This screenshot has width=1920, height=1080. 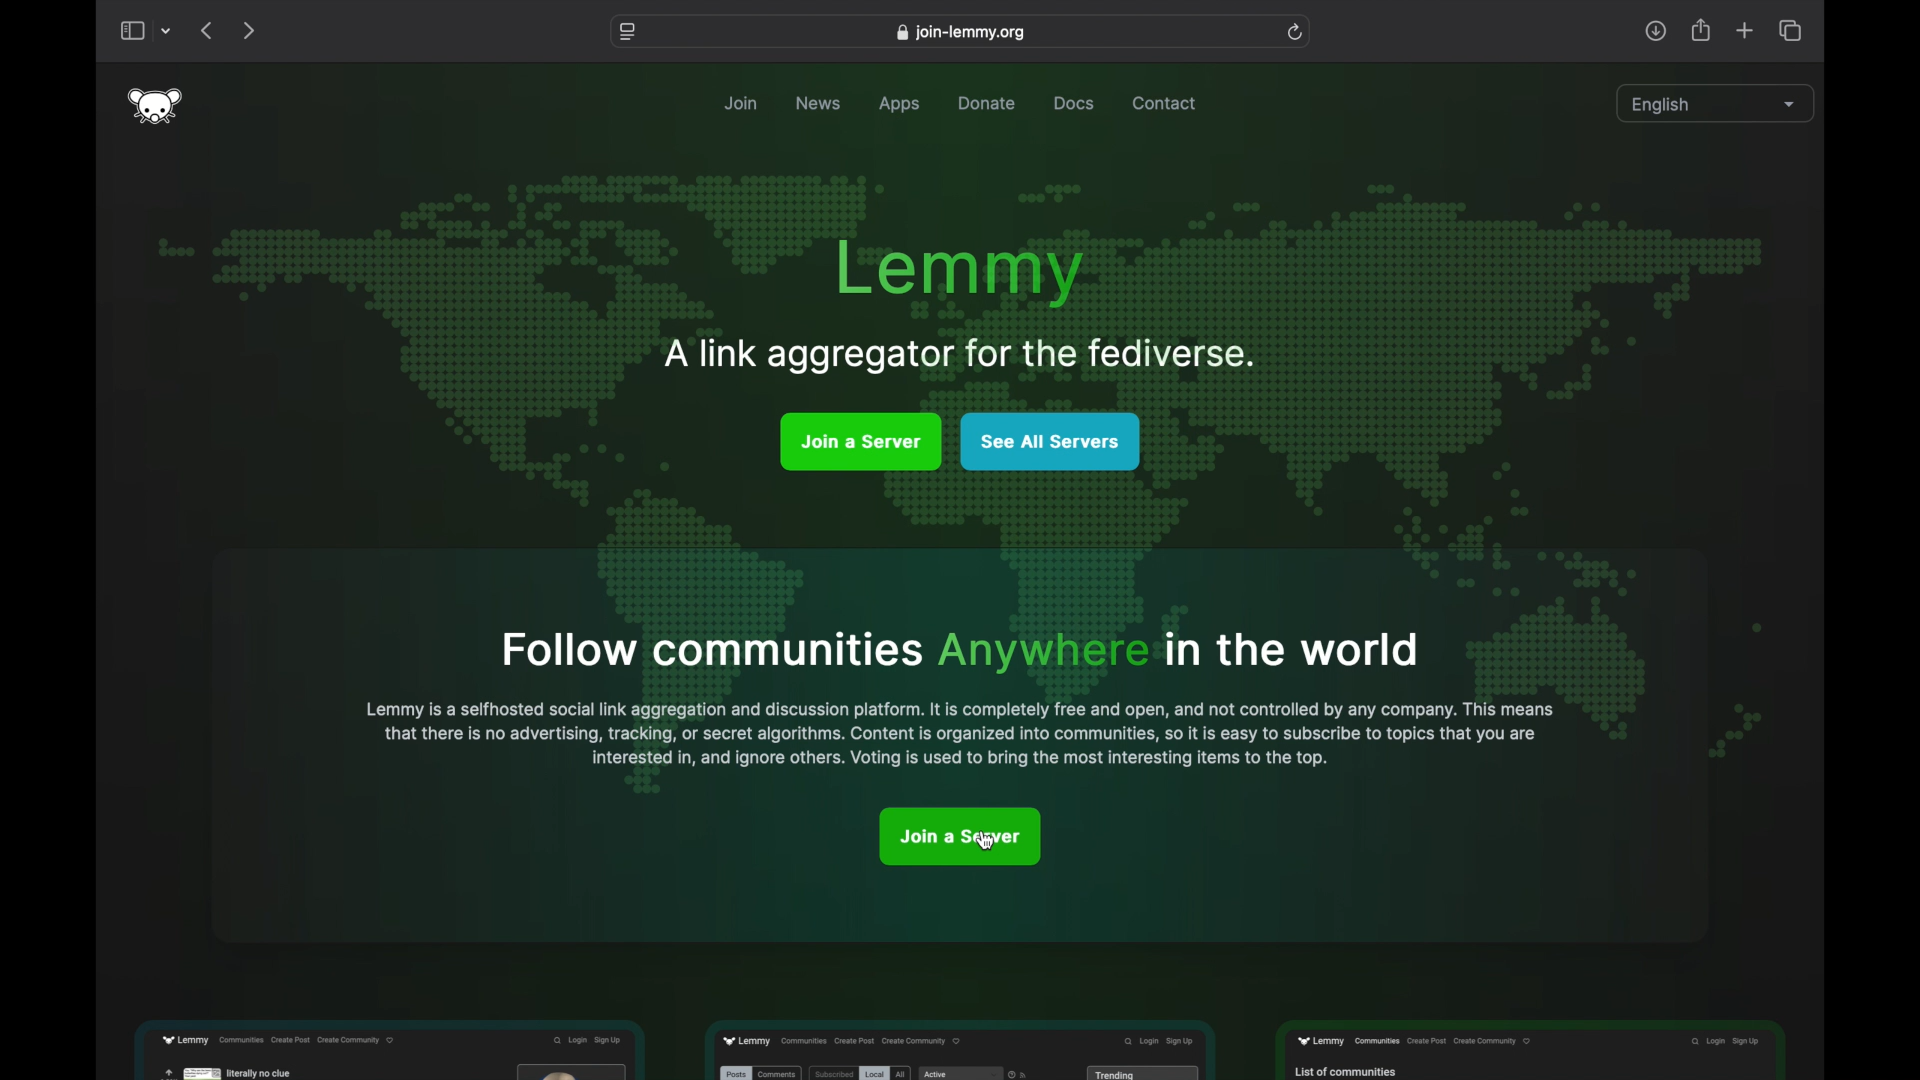 I want to click on feature preview, so click(x=388, y=1047).